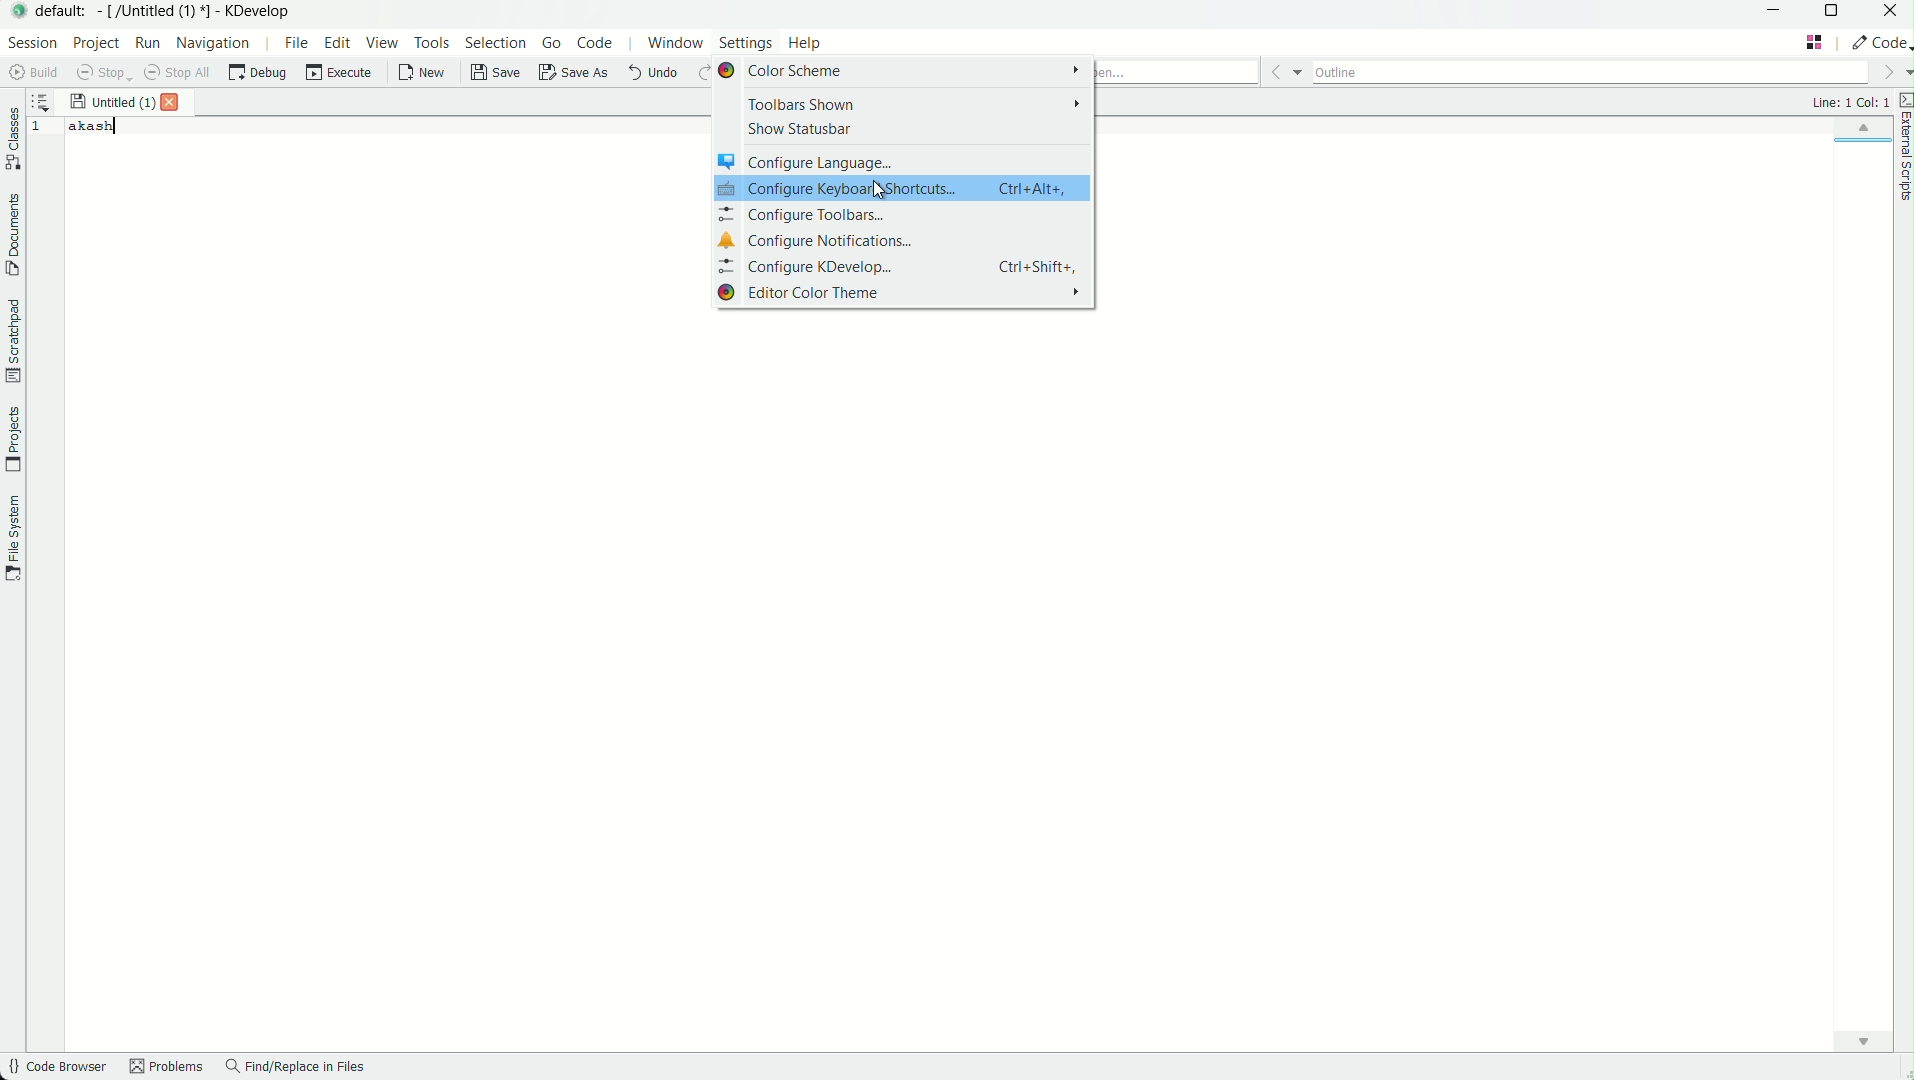  What do you see at coordinates (148, 43) in the screenshot?
I see `run menu` at bounding box center [148, 43].